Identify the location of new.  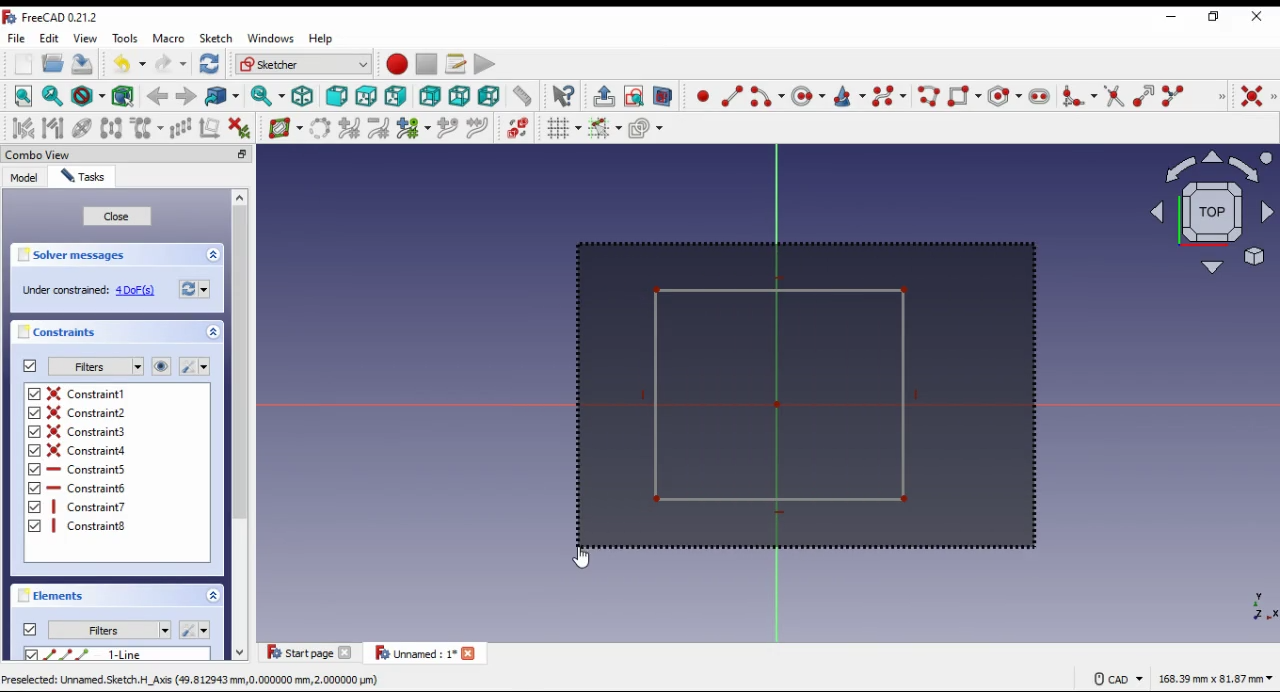
(23, 64).